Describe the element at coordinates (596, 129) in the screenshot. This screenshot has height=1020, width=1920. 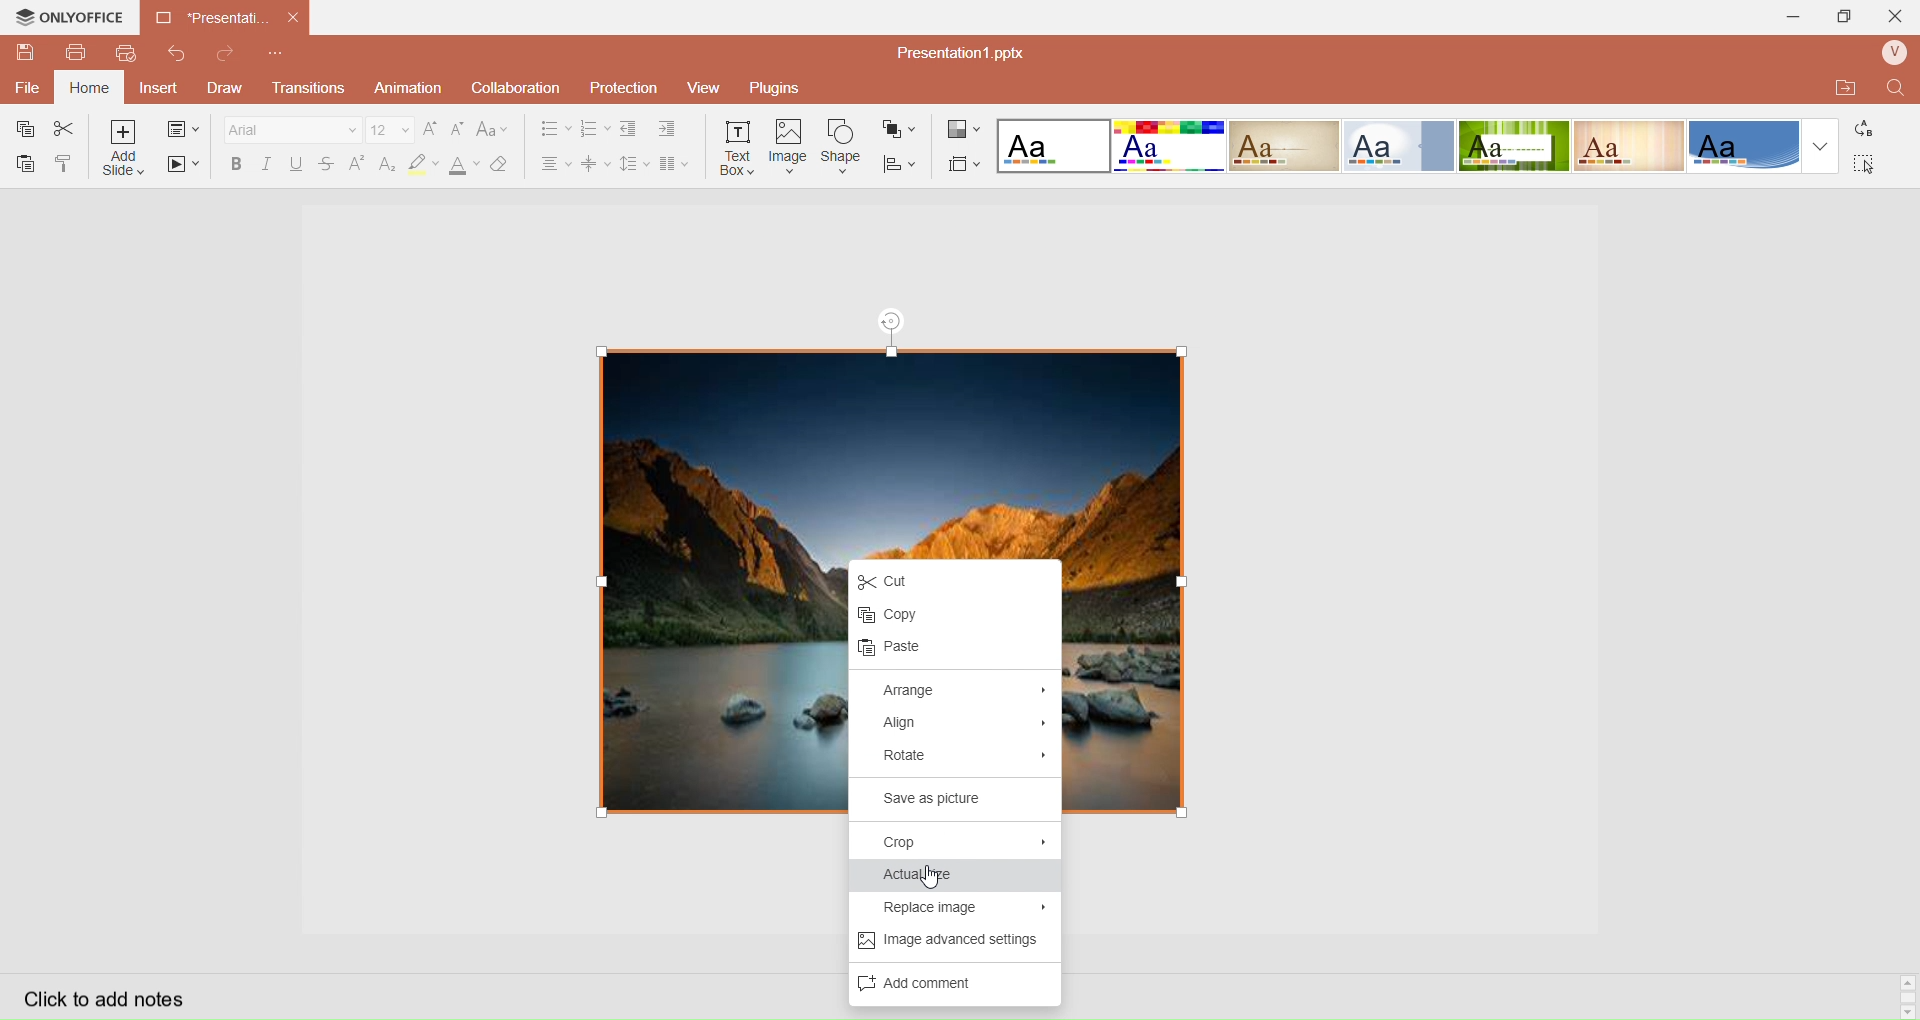
I see `Numbering` at that location.